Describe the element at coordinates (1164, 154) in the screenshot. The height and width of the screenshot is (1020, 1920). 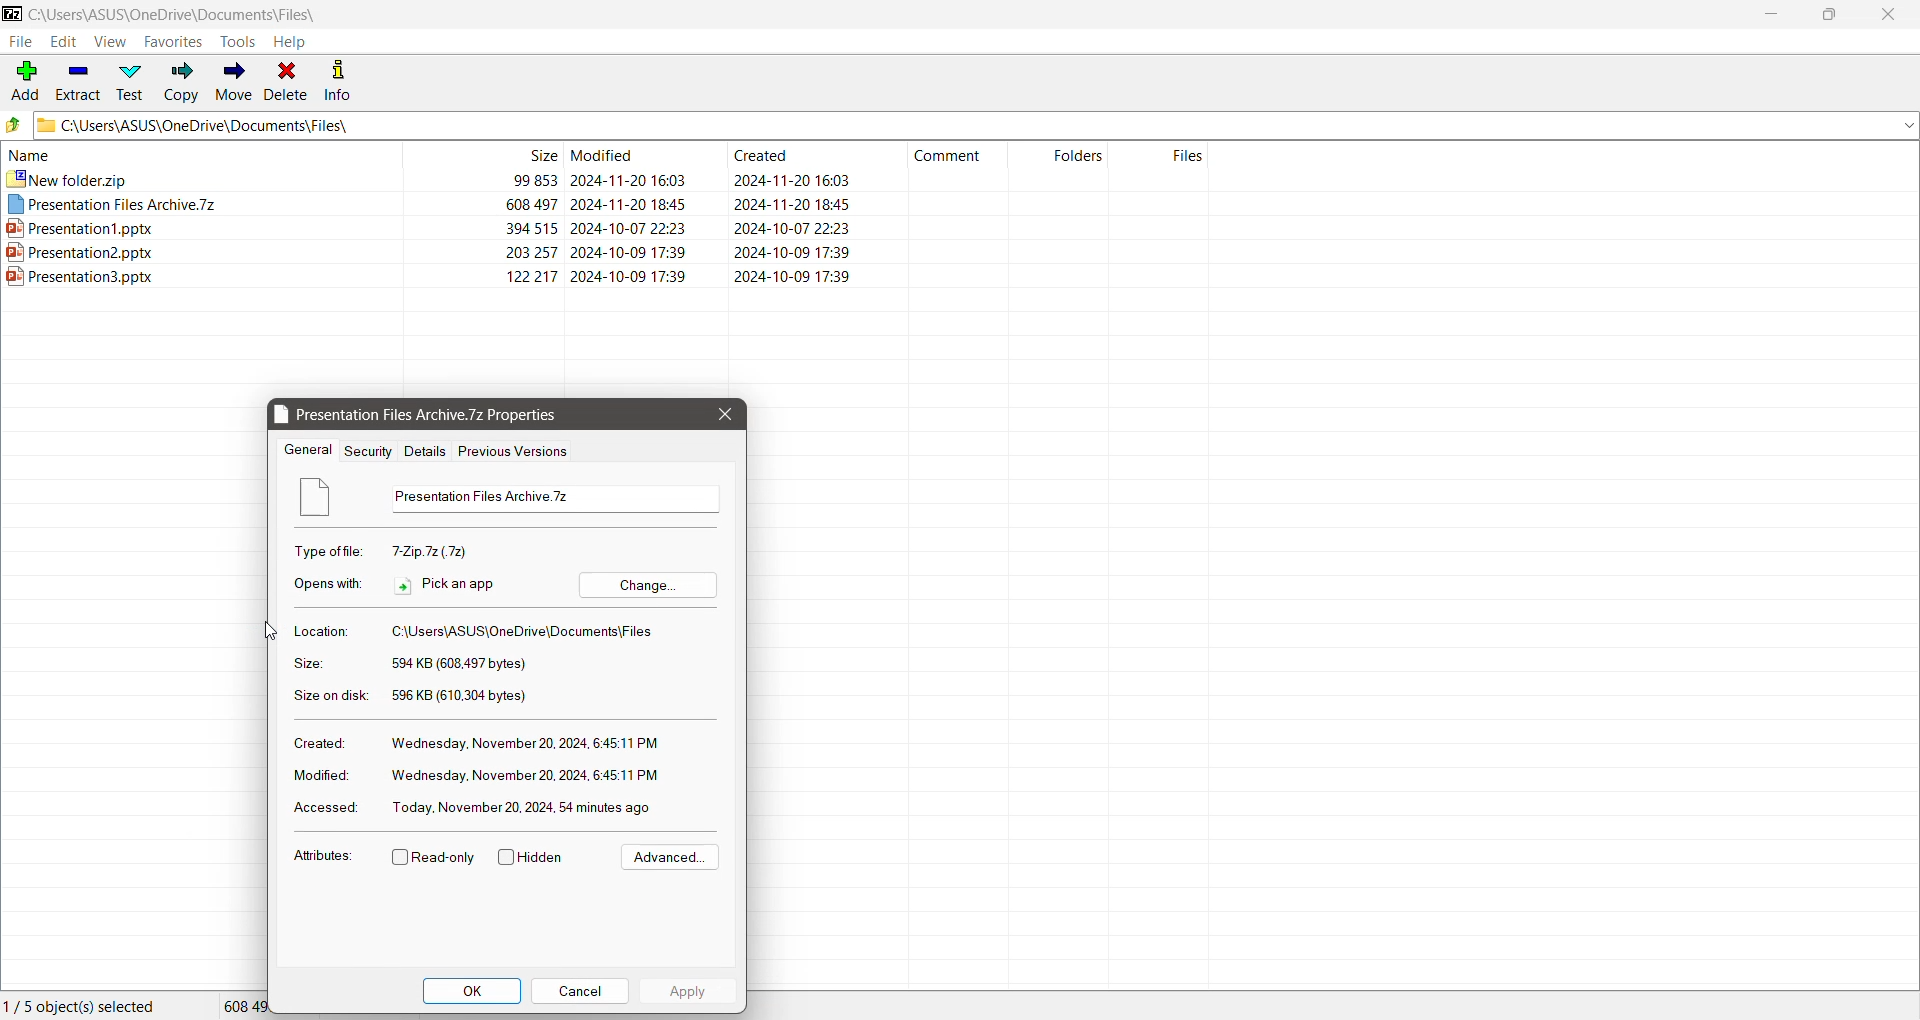
I see `files` at that location.